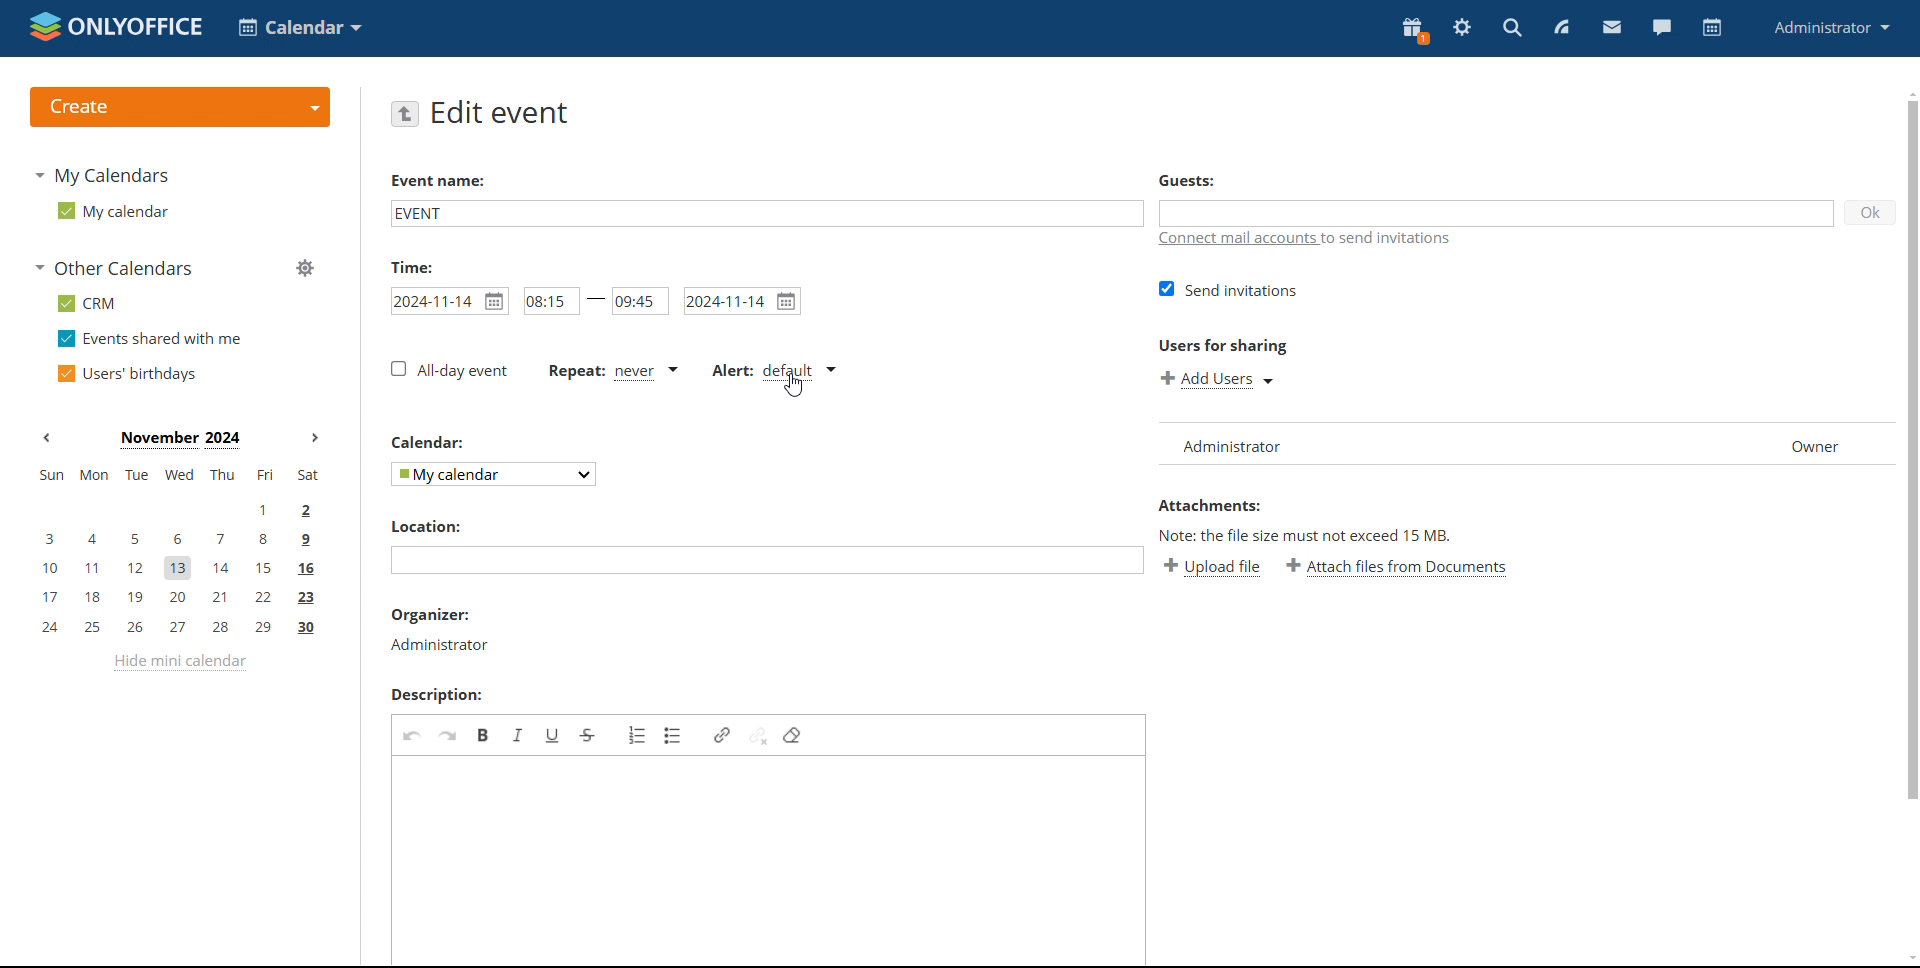 This screenshot has width=1920, height=968. What do you see at coordinates (449, 733) in the screenshot?
I see `redo` at bounding box center [449, 733].